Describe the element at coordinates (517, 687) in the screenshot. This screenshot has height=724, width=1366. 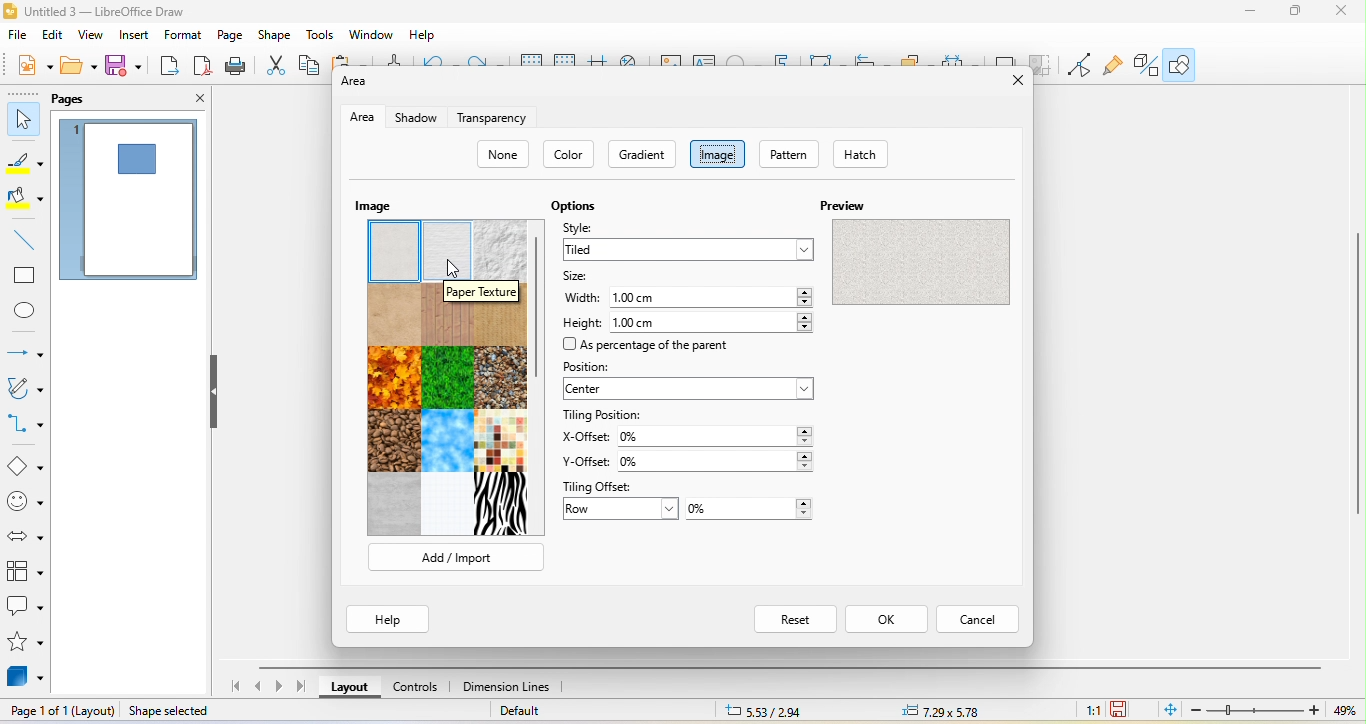
I see `dimension lines` at that location.